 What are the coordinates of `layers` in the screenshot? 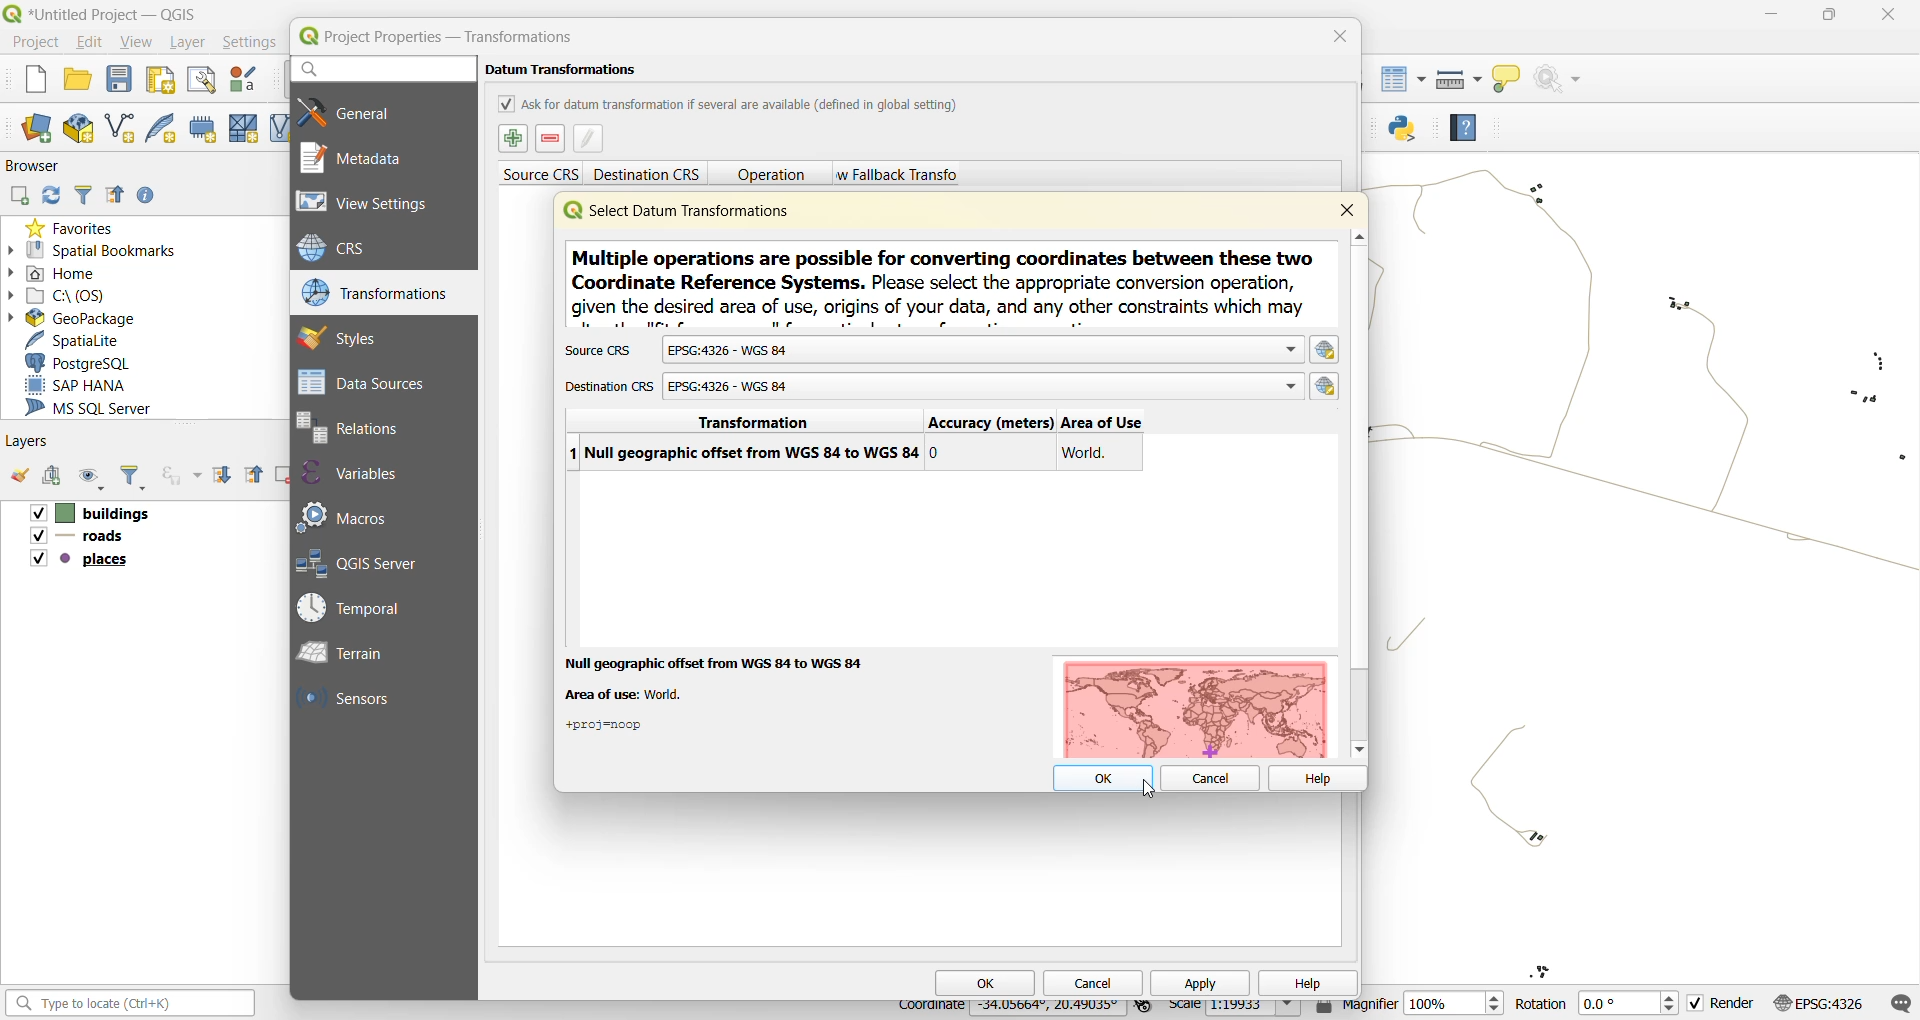 It's located at (26, 442).